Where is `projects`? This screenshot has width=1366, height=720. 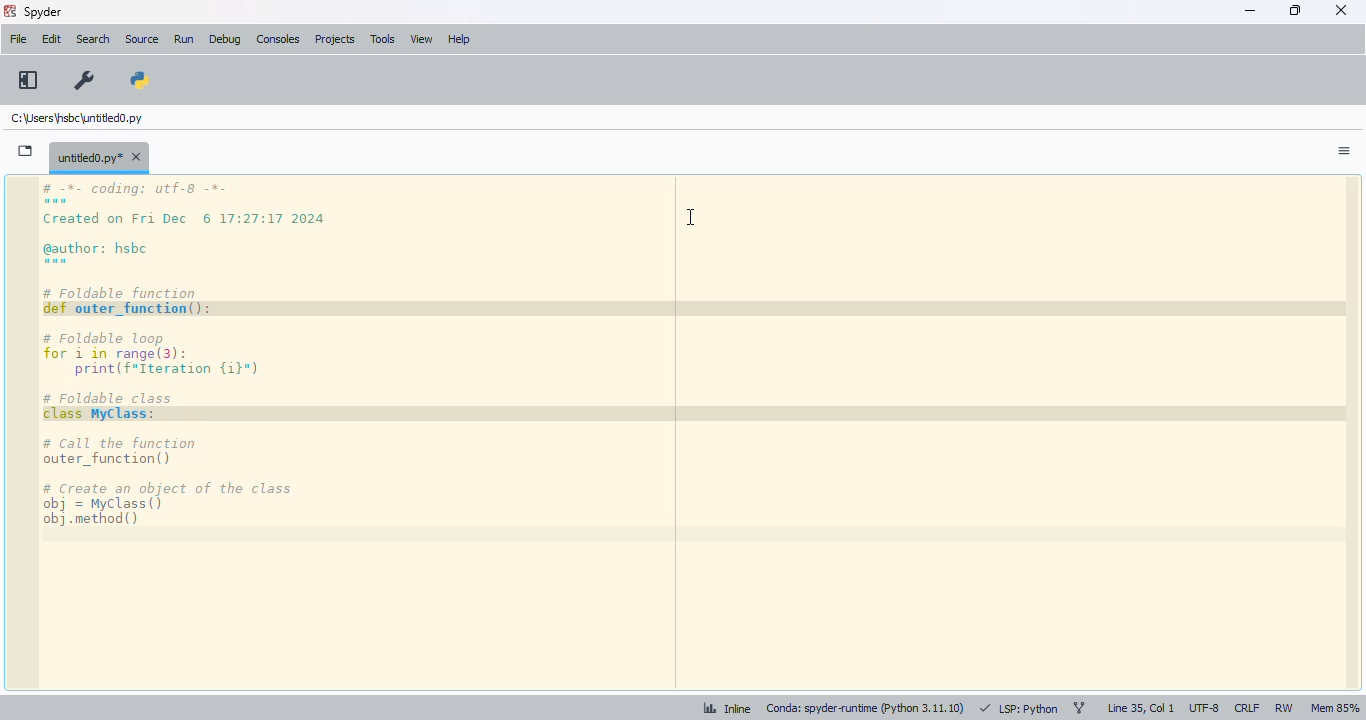 projects is located at coordinates (335, 39).